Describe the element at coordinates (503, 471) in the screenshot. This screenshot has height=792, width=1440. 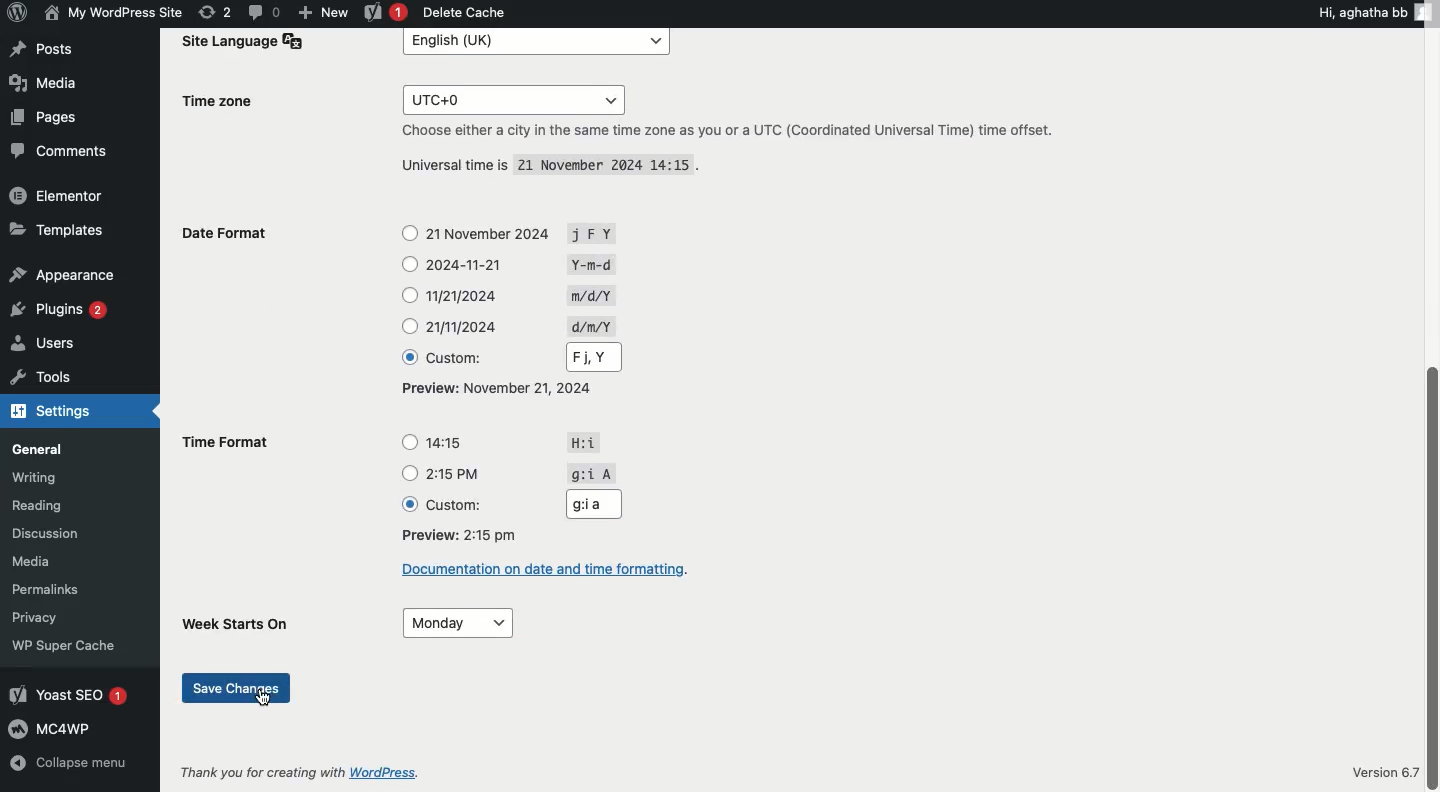
I see ` 2:15PM g:i A` at that location.